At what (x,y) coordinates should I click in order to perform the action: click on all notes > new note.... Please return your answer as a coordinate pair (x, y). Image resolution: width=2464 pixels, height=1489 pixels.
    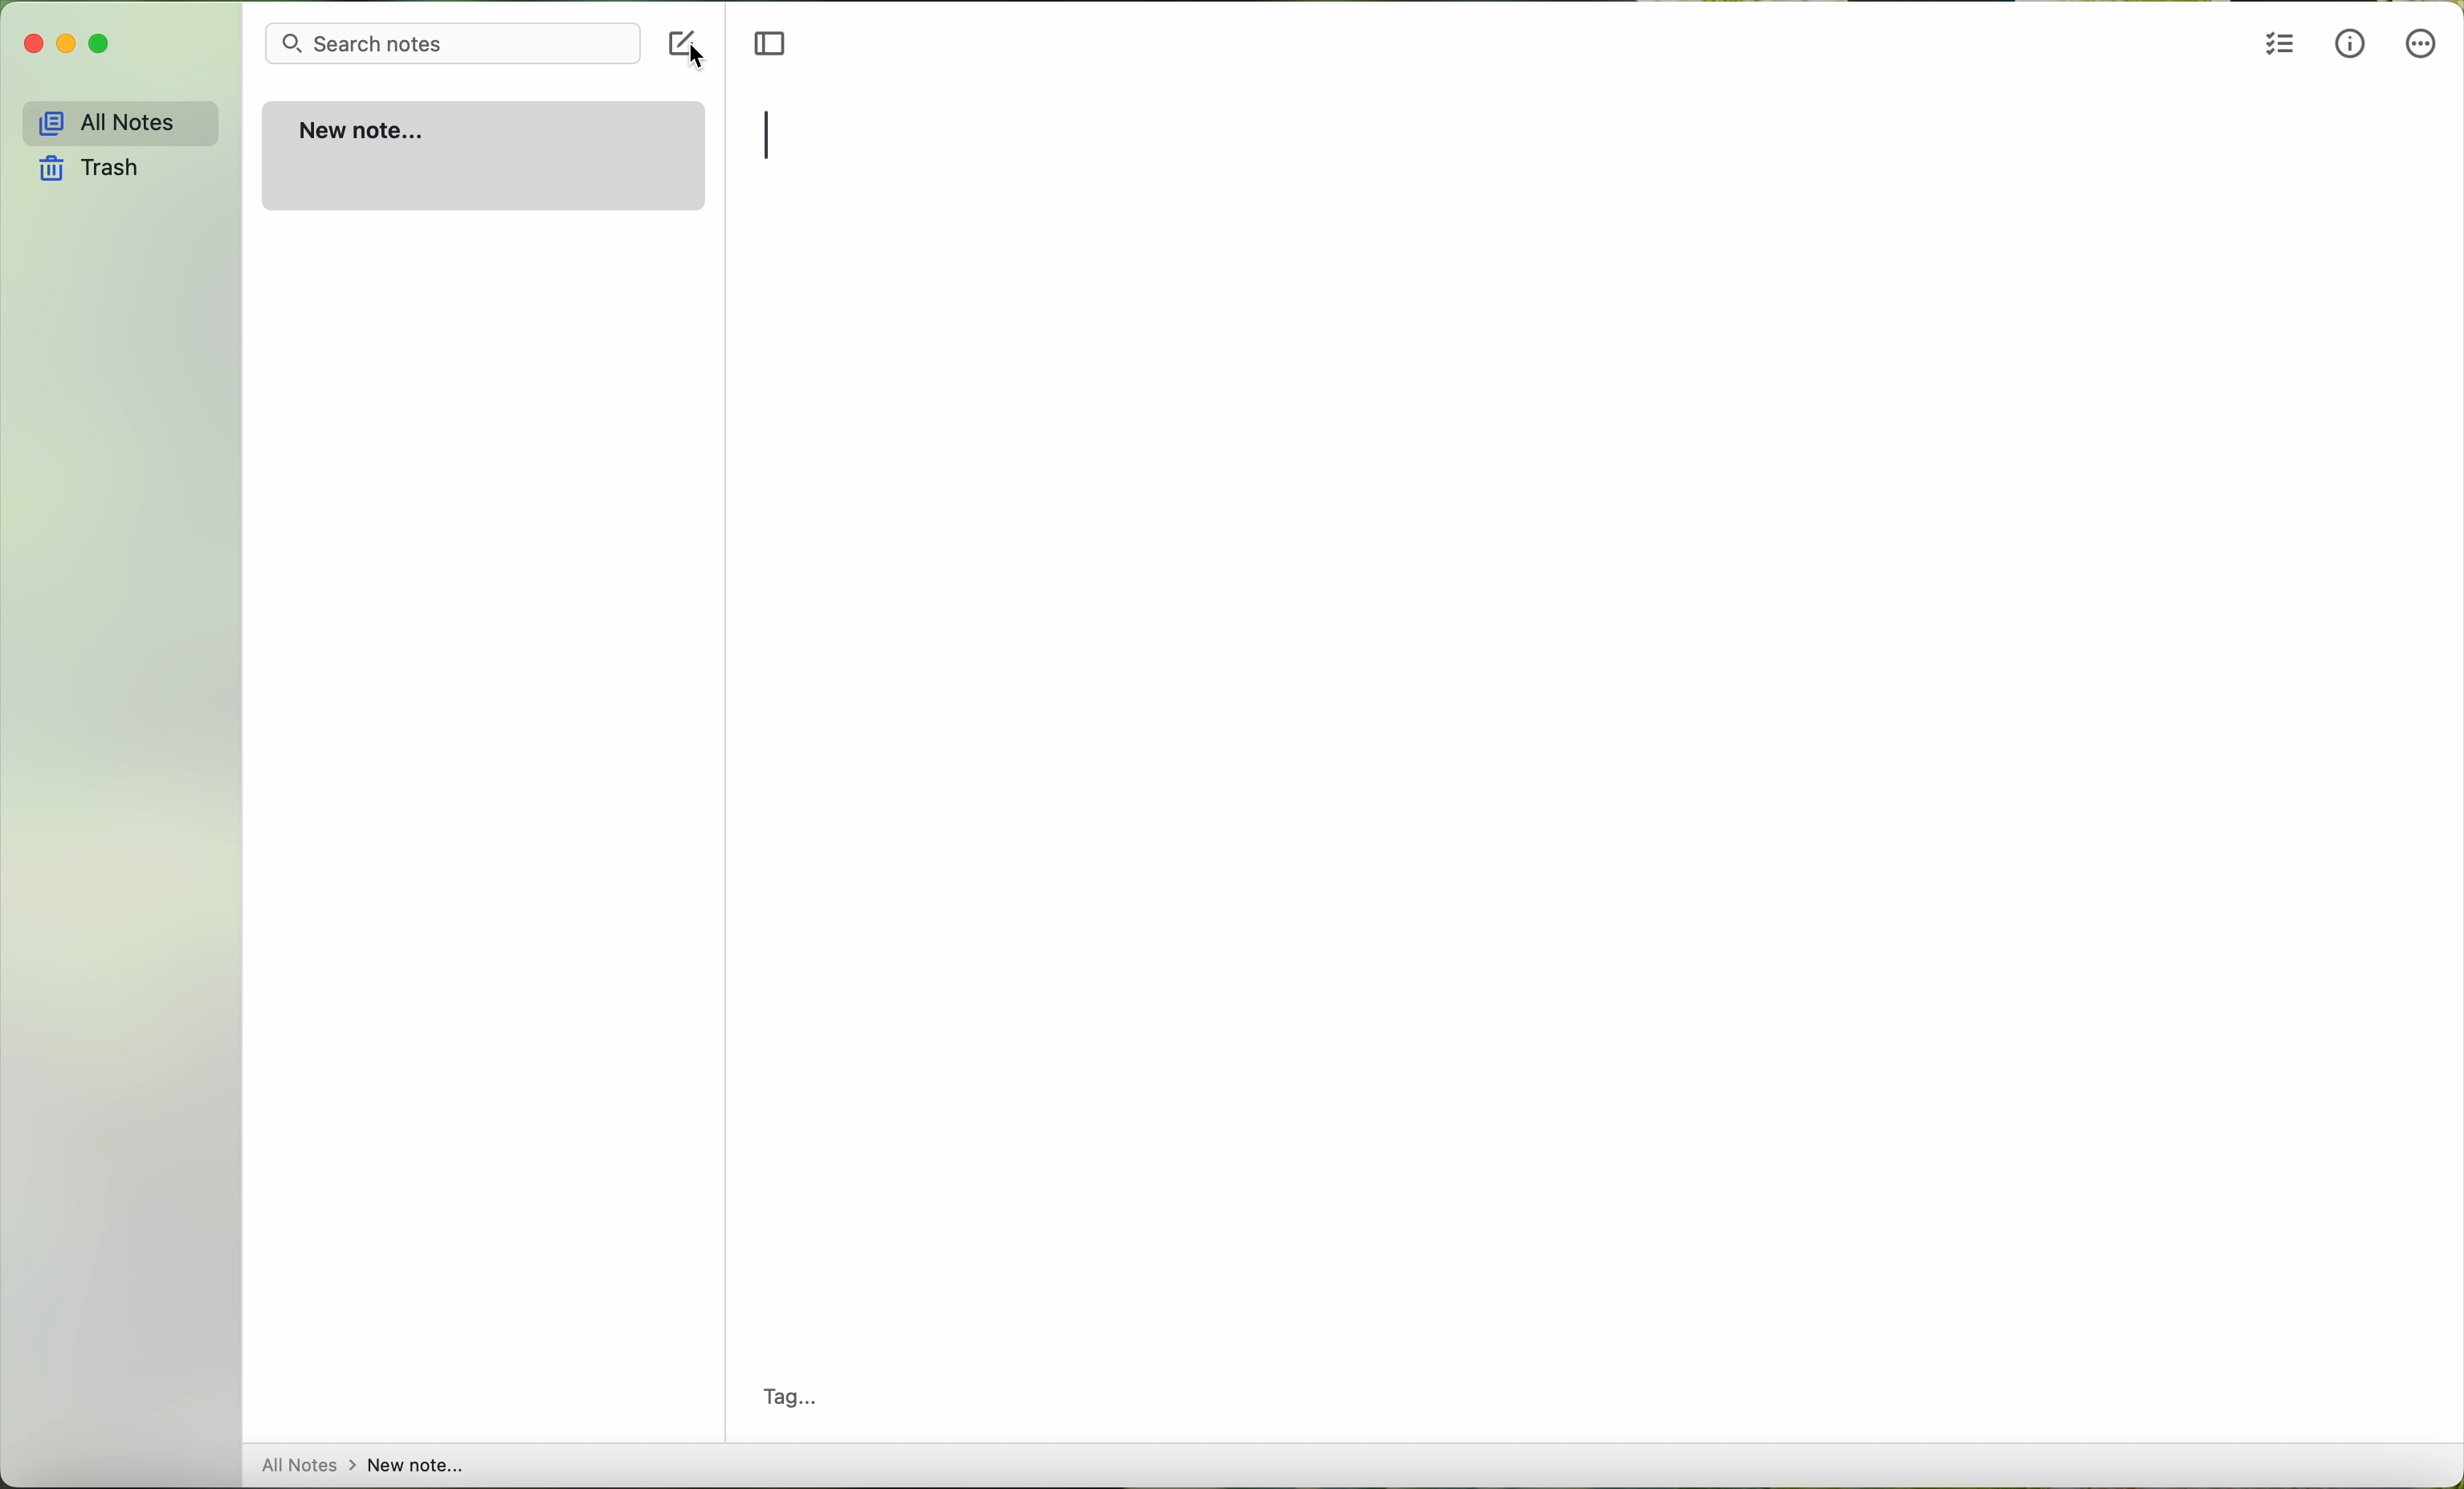
    Looking at the image, I should click on (362, 1464).